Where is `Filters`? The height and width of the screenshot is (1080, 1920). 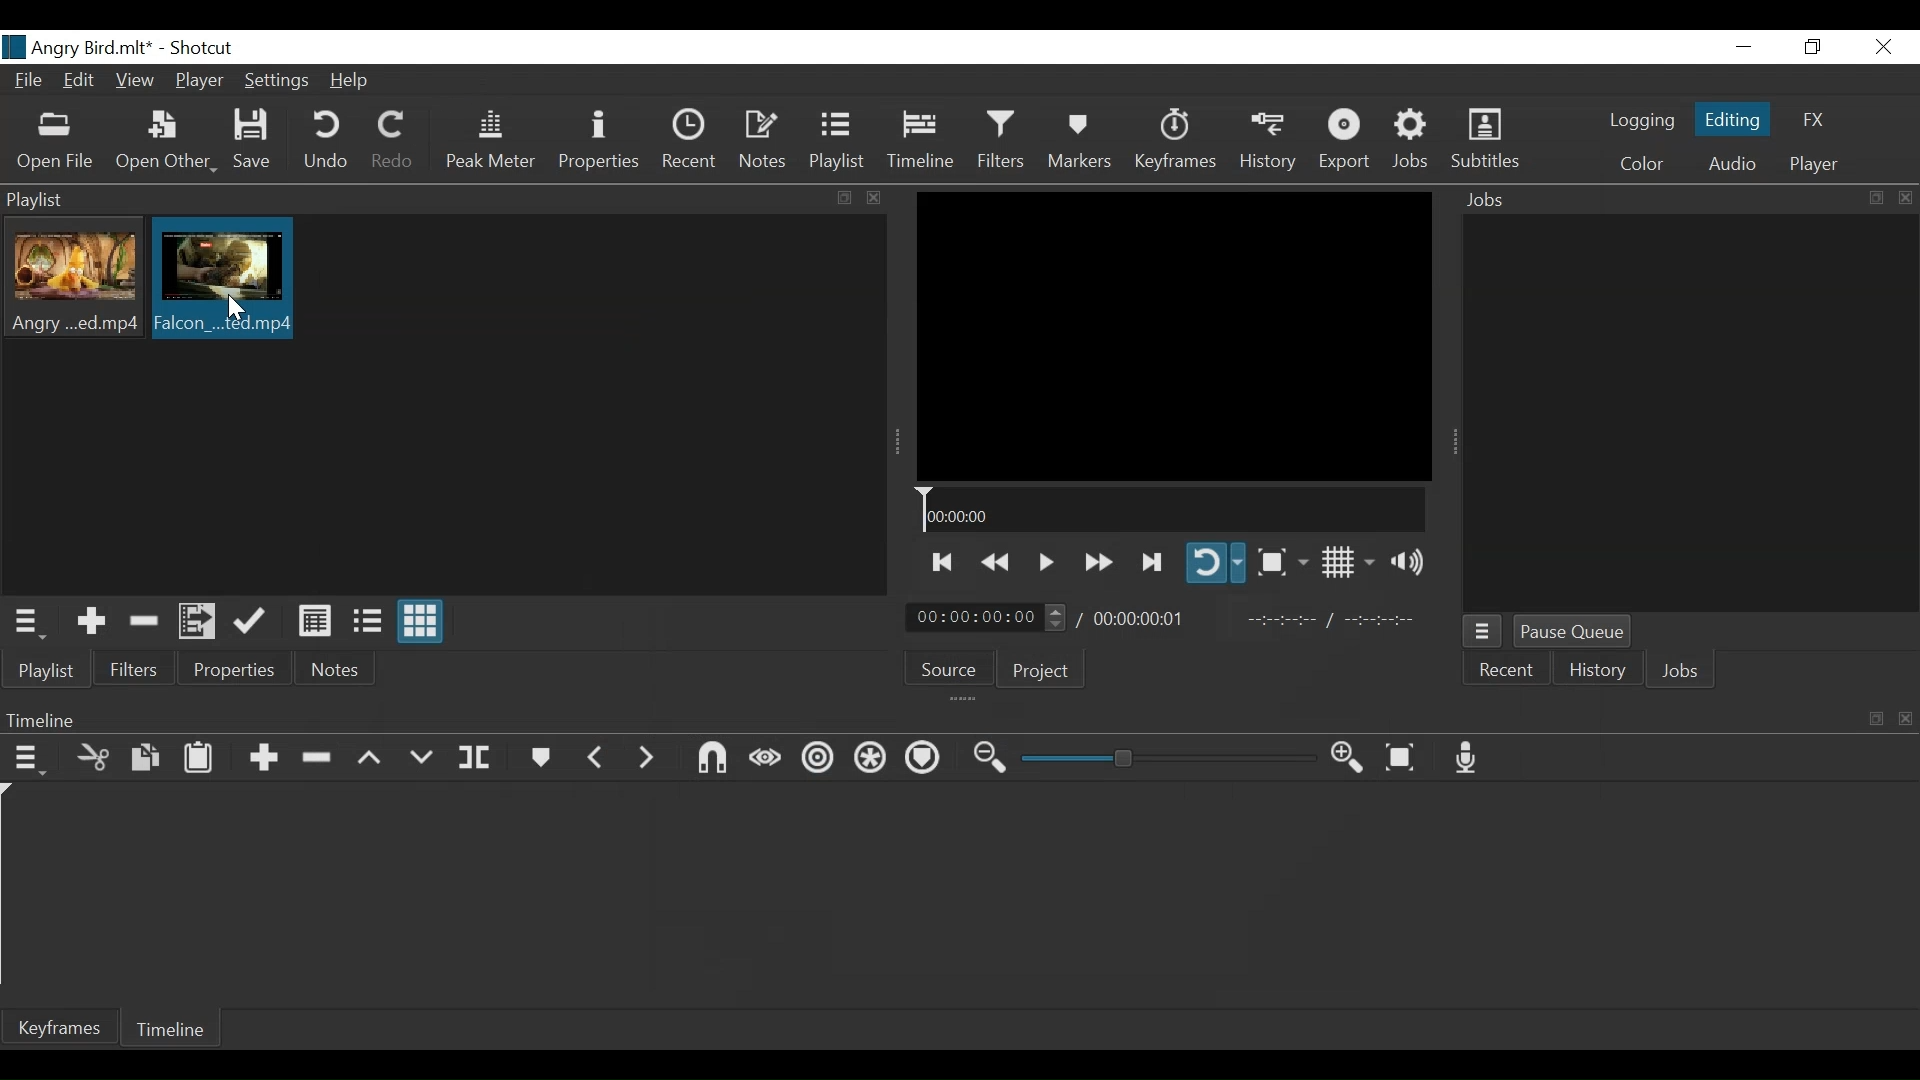
Filters is located at coordinates (131, 668).